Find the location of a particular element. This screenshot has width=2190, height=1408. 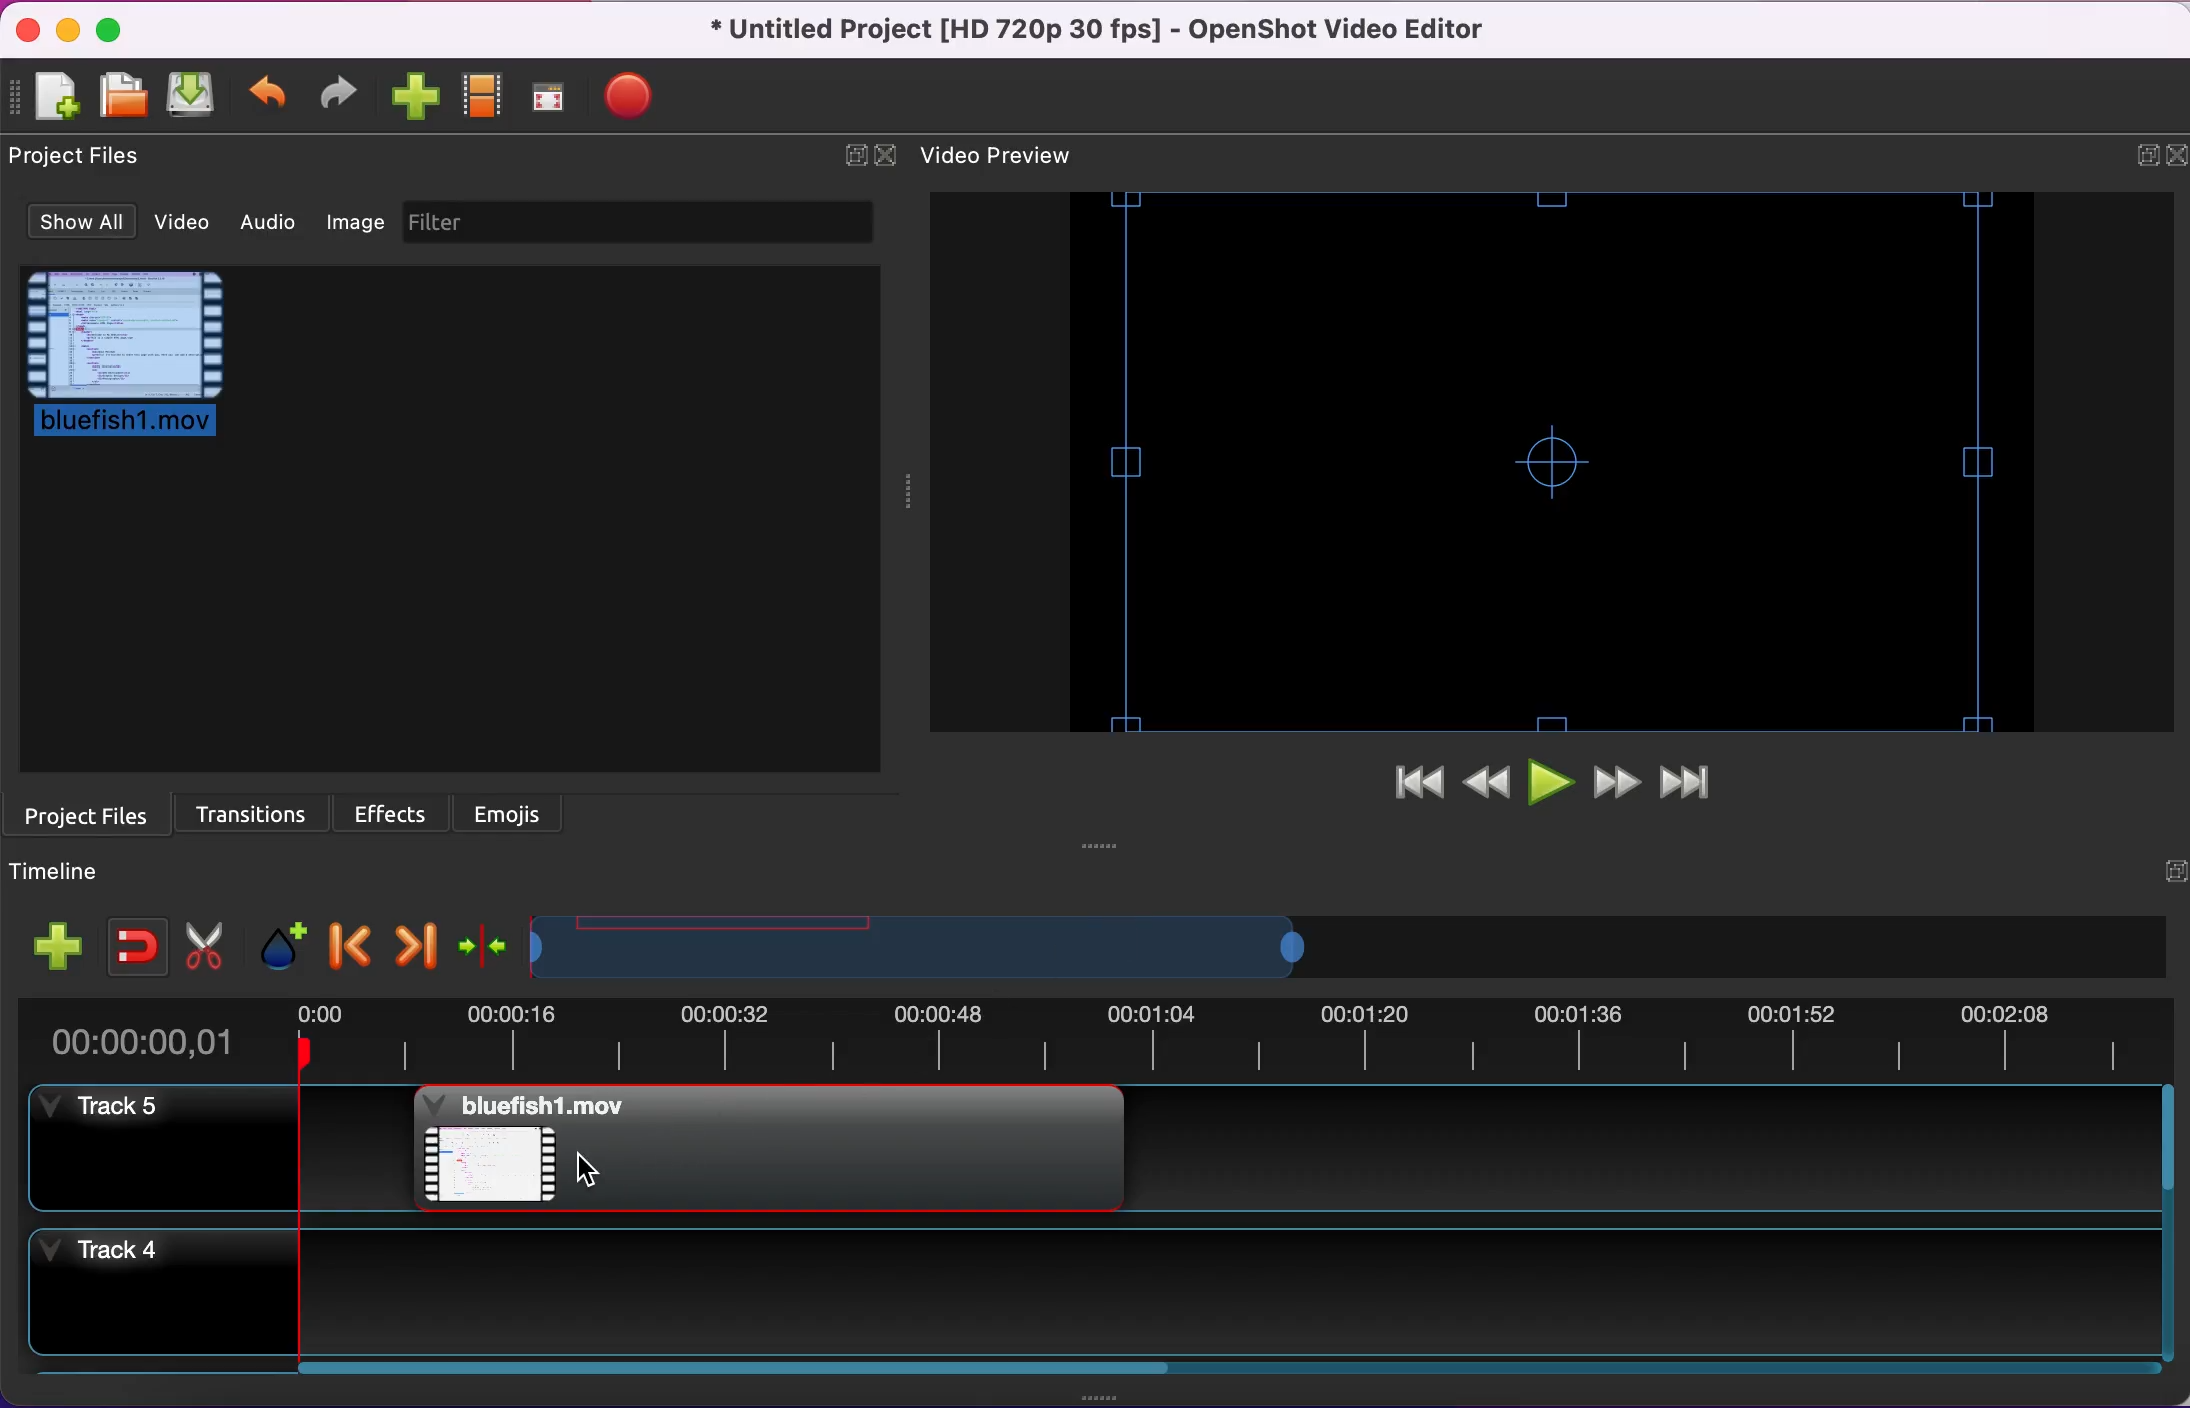

video preview is located at coordinates (996, 156).